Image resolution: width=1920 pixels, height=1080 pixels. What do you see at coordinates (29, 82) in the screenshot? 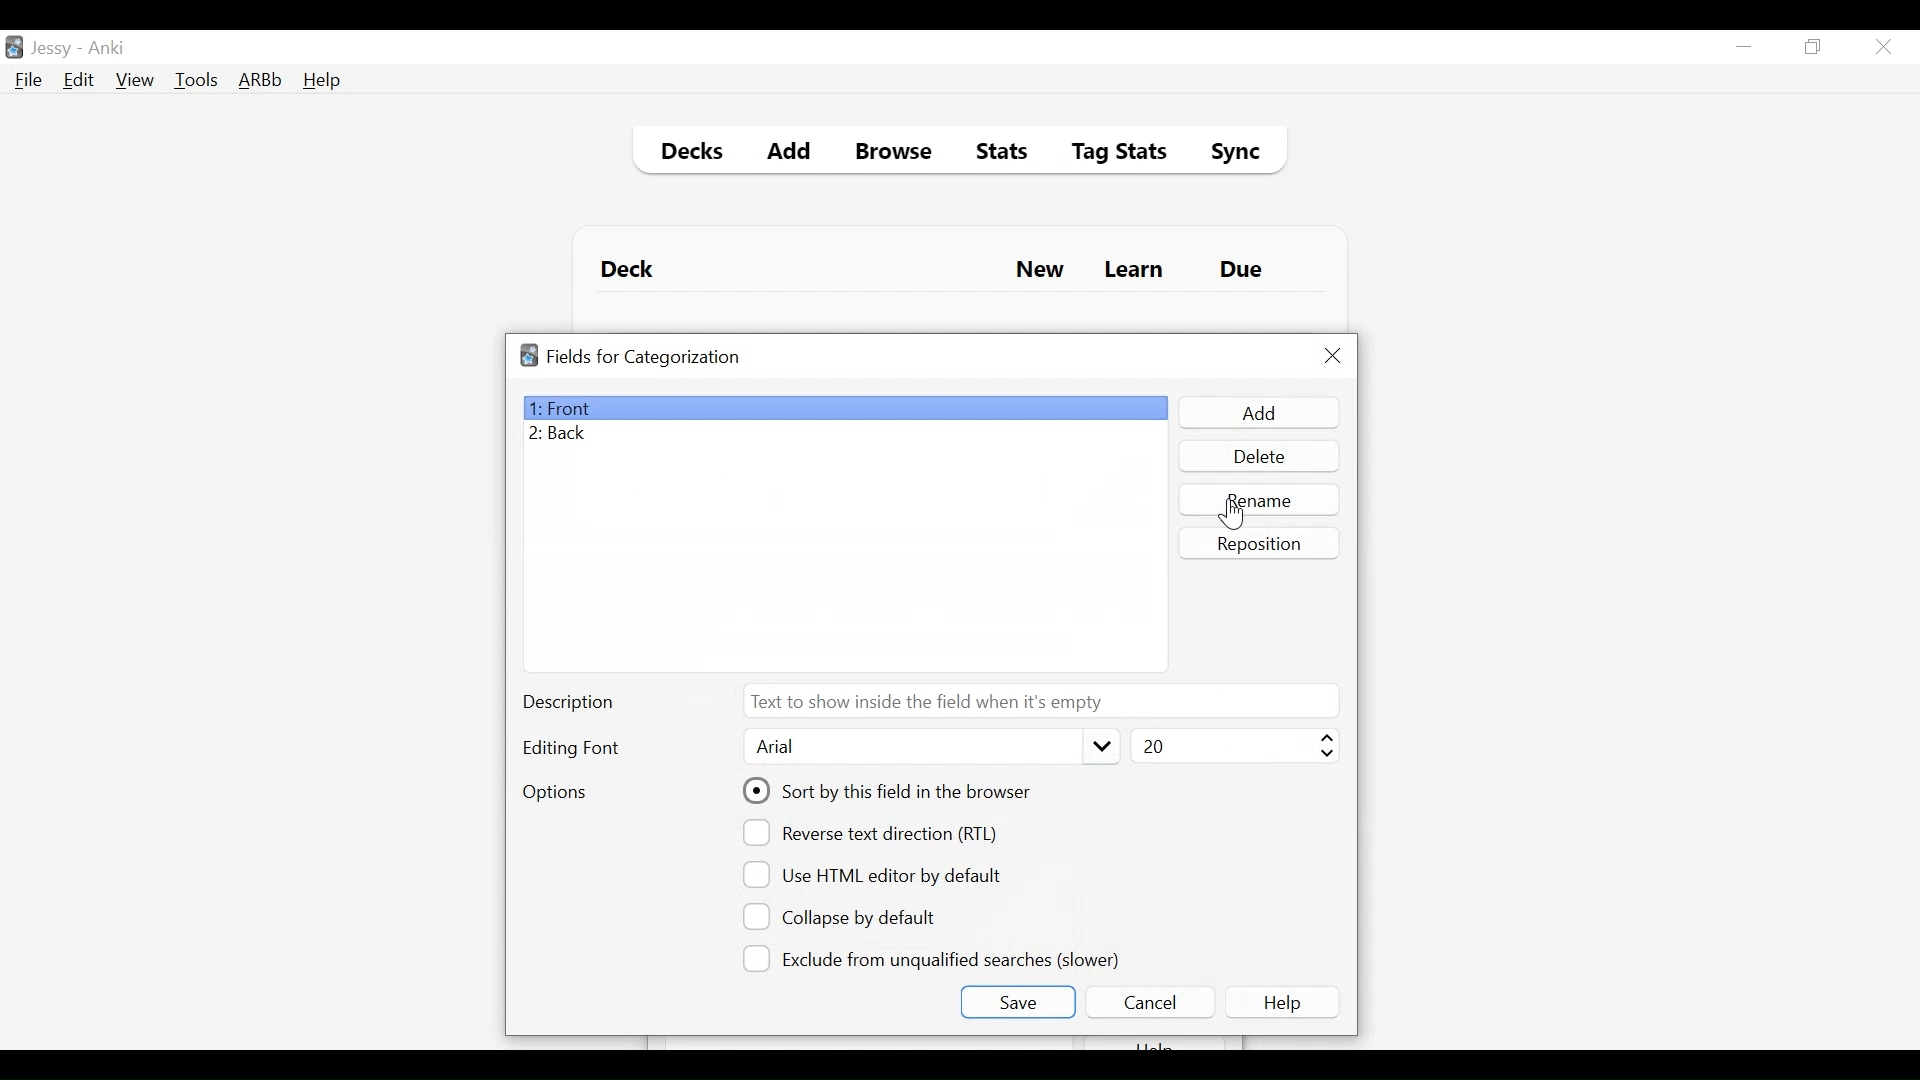
I see `File` at bounding box center [29, 82].